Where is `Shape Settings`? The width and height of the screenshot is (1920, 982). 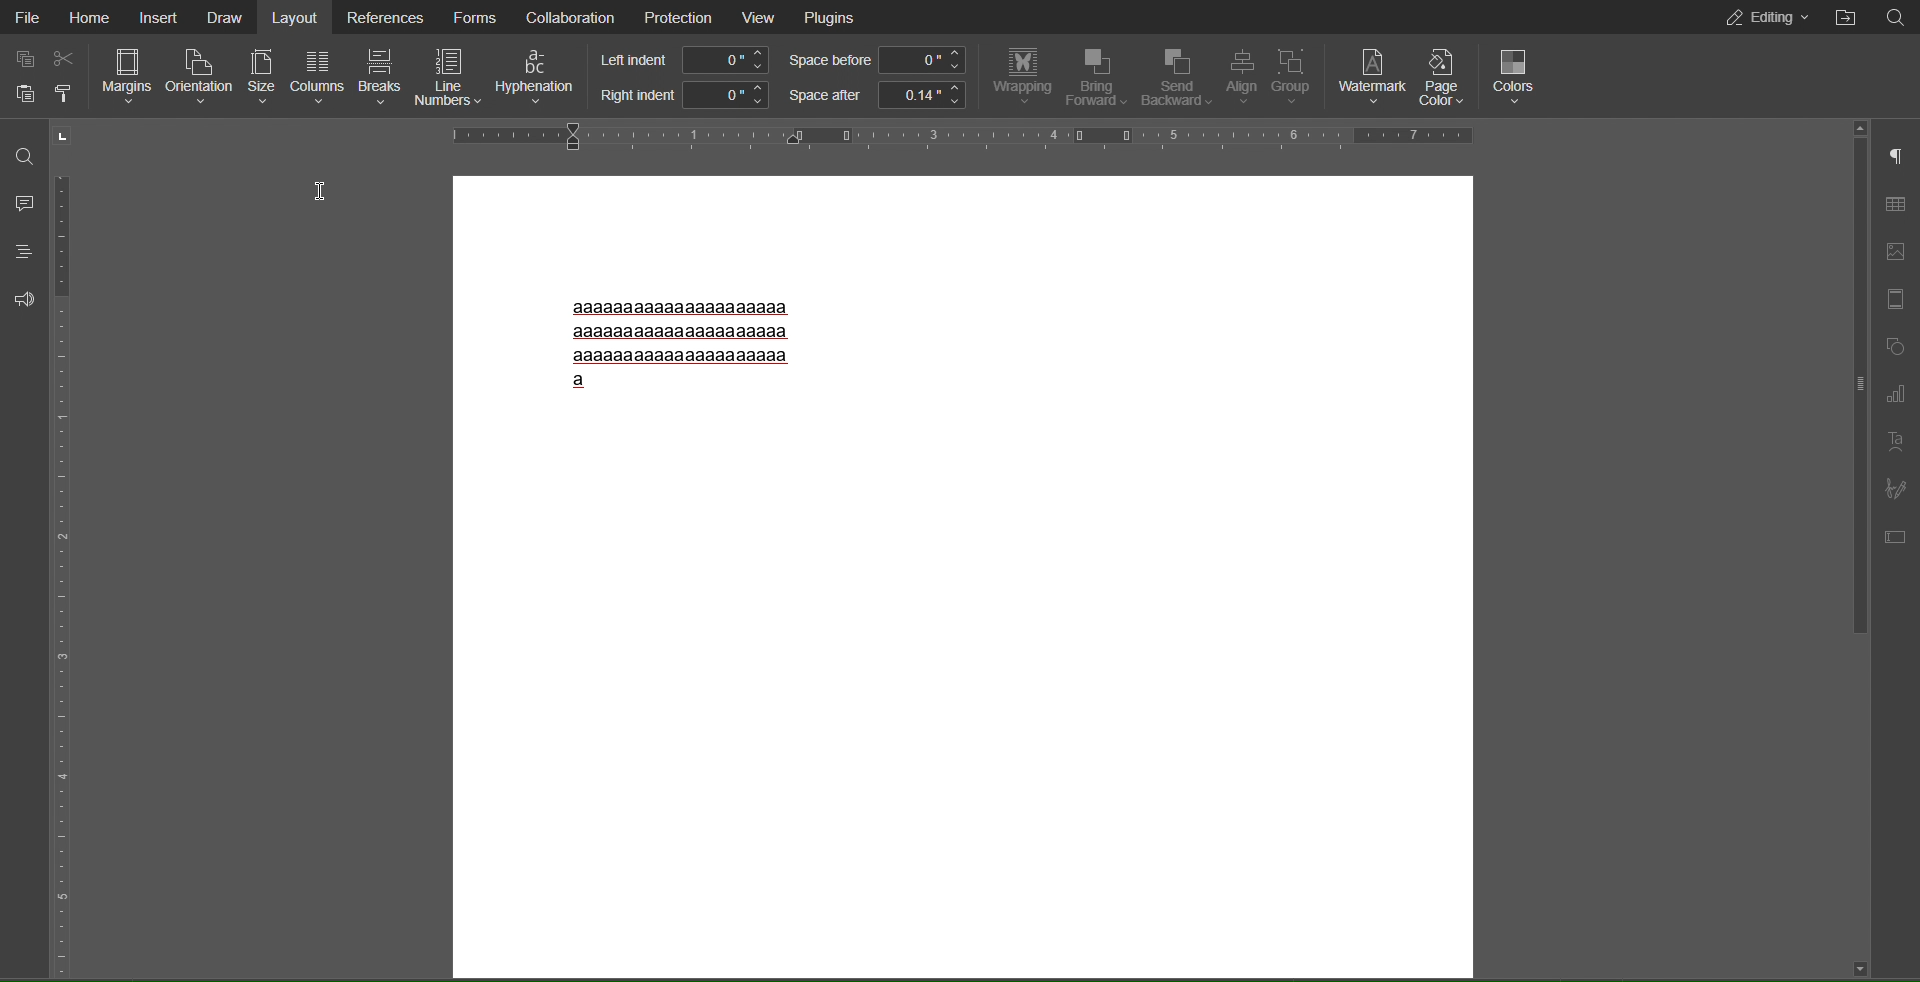 Shape Settings is located at coordinates (1896, 348).